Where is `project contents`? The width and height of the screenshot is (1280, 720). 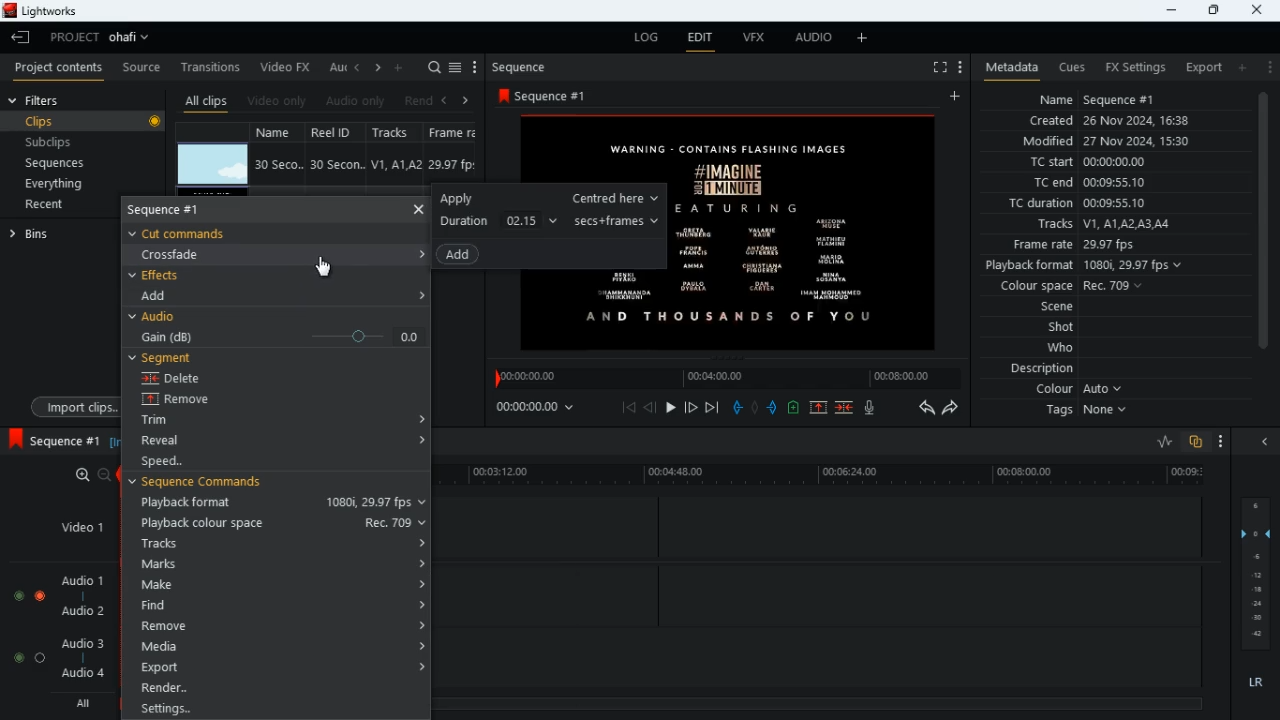 project contents is located at coordinates (59, 67).